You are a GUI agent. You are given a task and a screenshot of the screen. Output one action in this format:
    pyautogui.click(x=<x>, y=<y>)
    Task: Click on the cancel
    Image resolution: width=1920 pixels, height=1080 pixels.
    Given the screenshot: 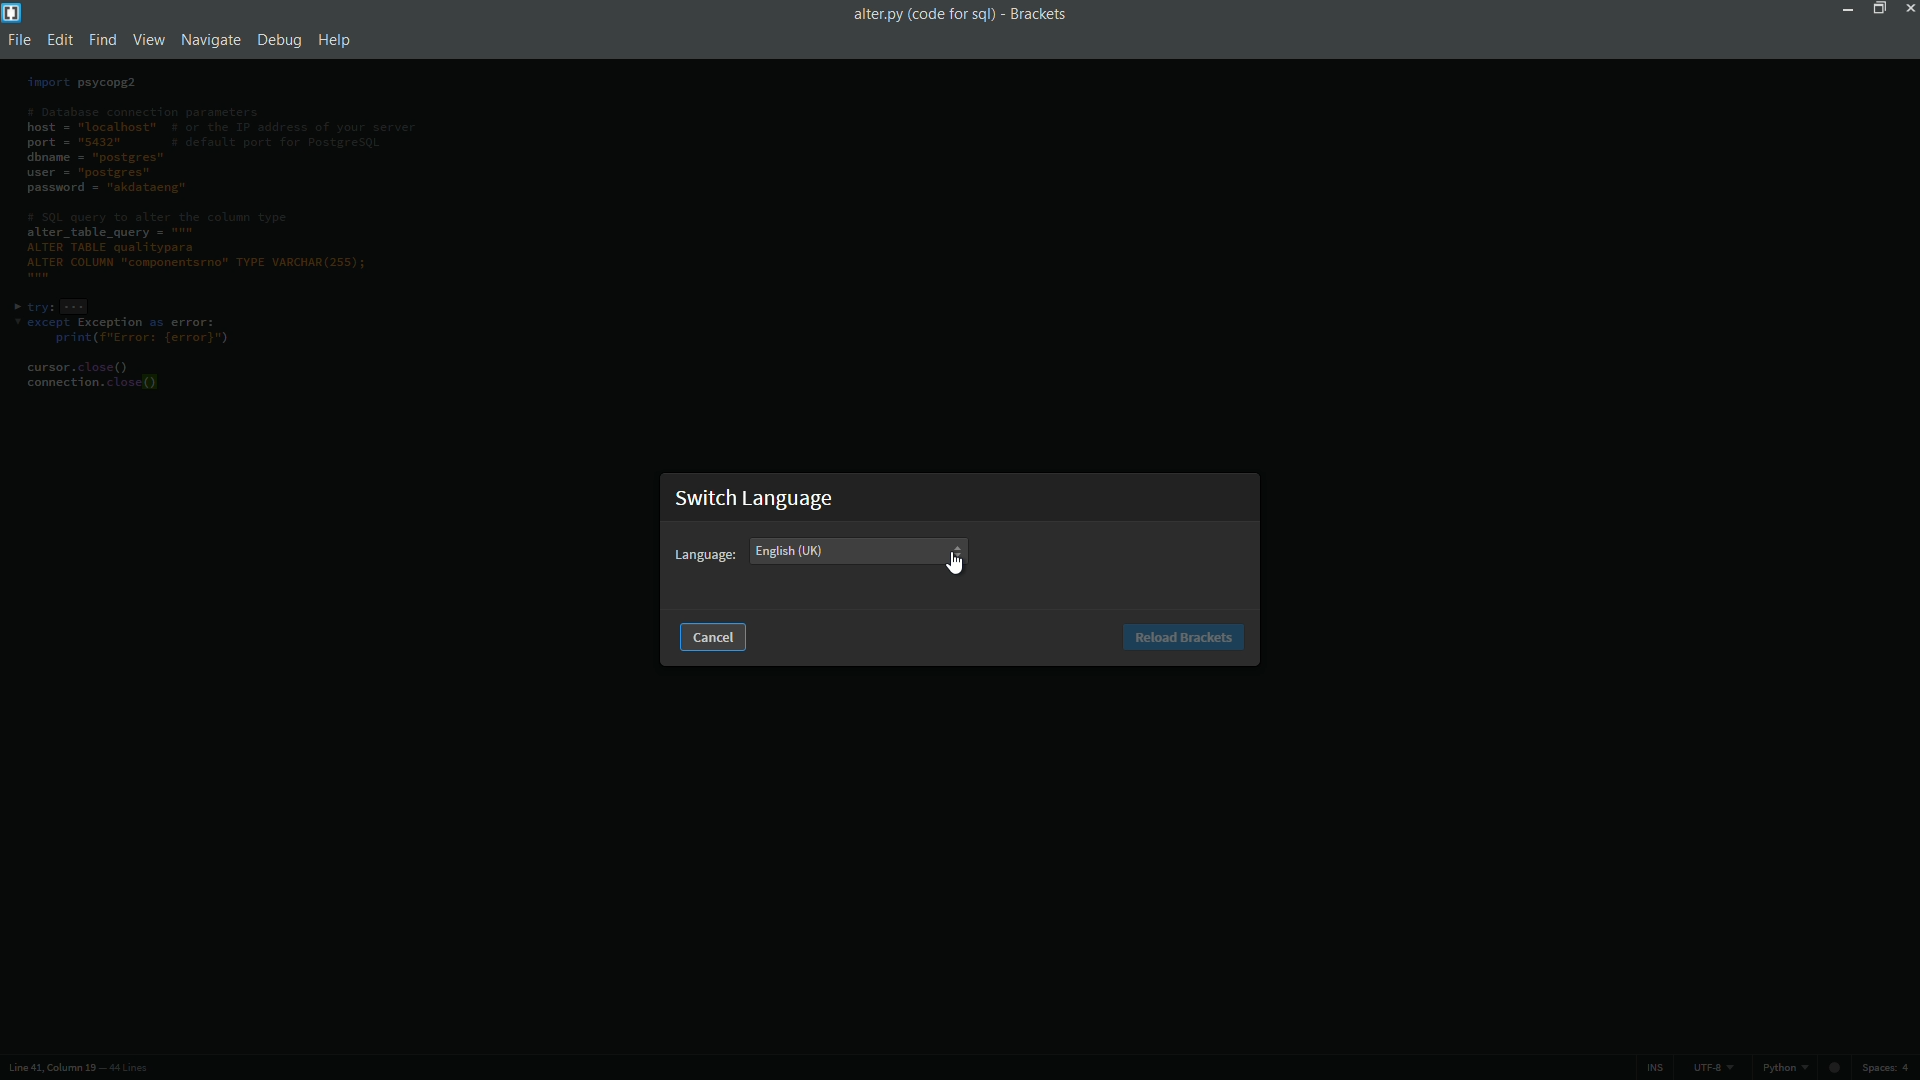 What is the action you would take?
    pyautogui.click(x=712, y=638)
    